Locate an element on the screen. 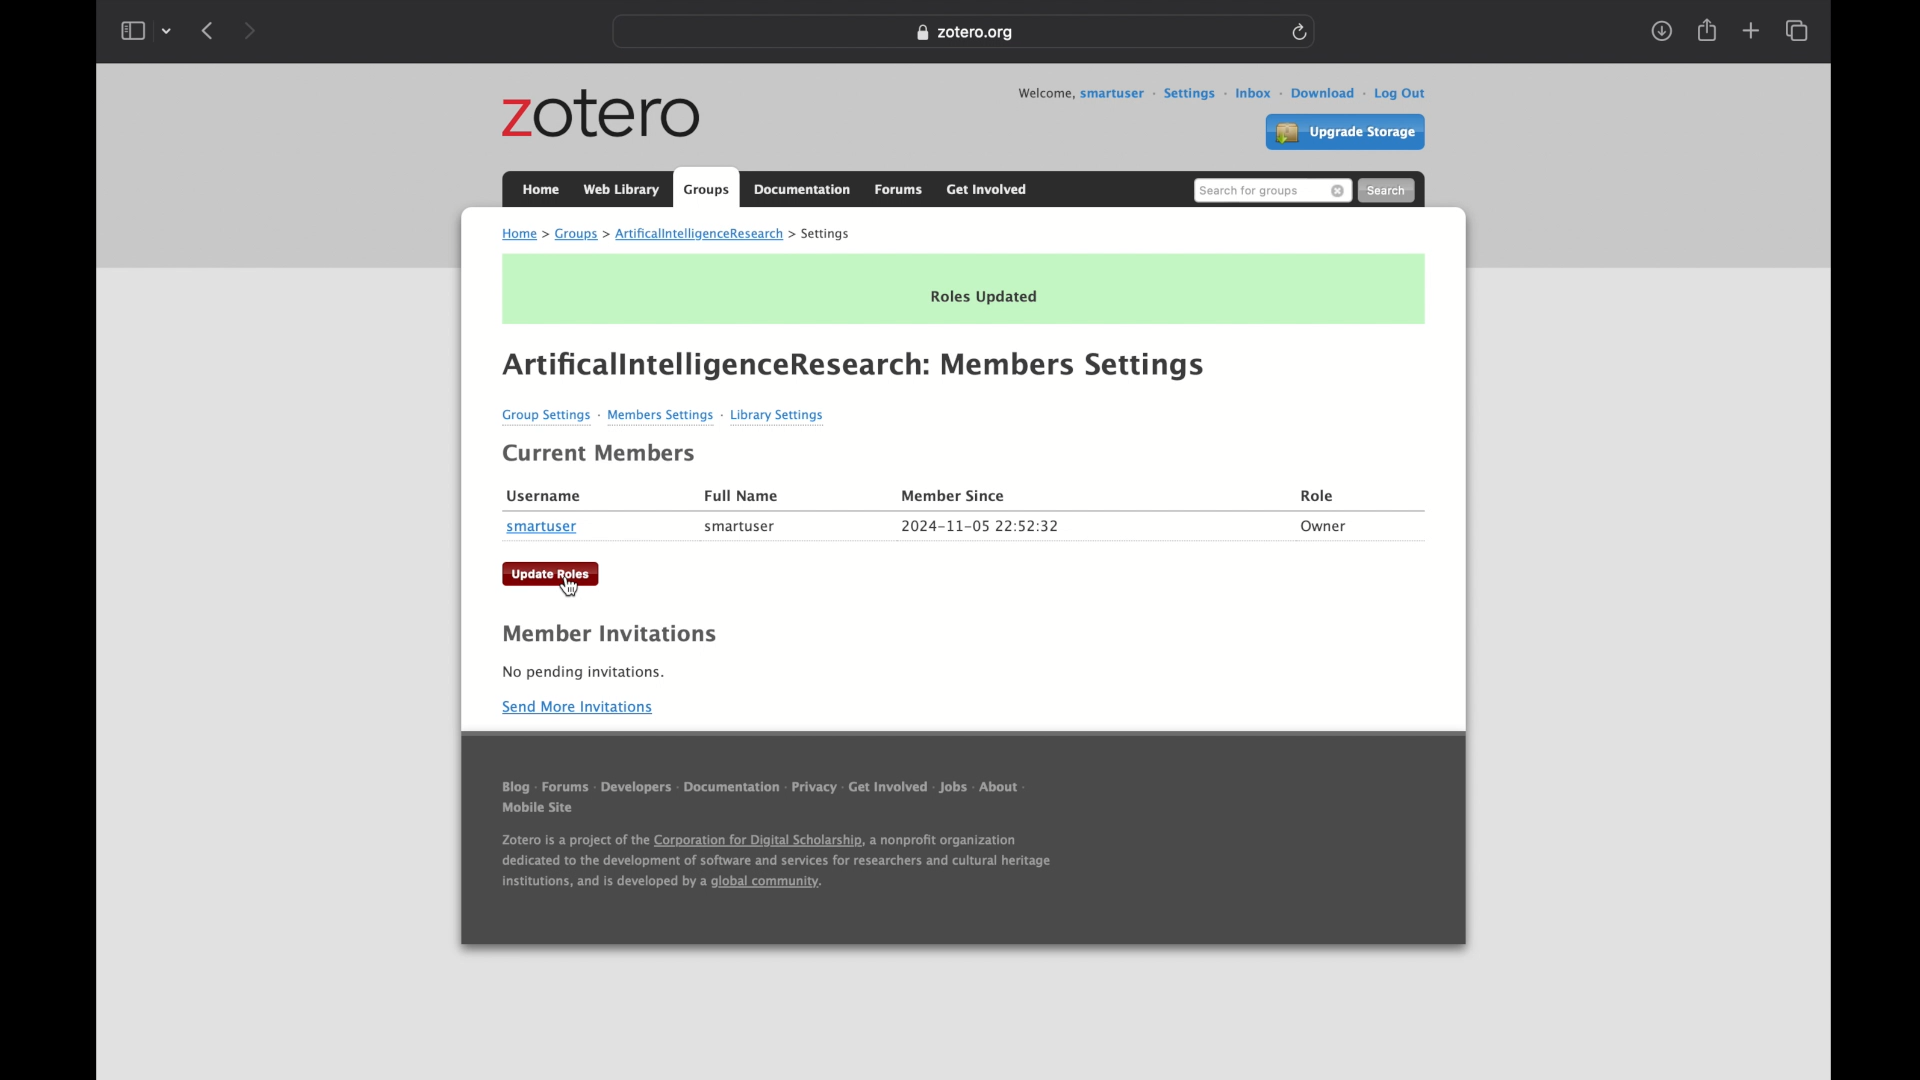  show tab overview is located at coordinates (1799, 31).